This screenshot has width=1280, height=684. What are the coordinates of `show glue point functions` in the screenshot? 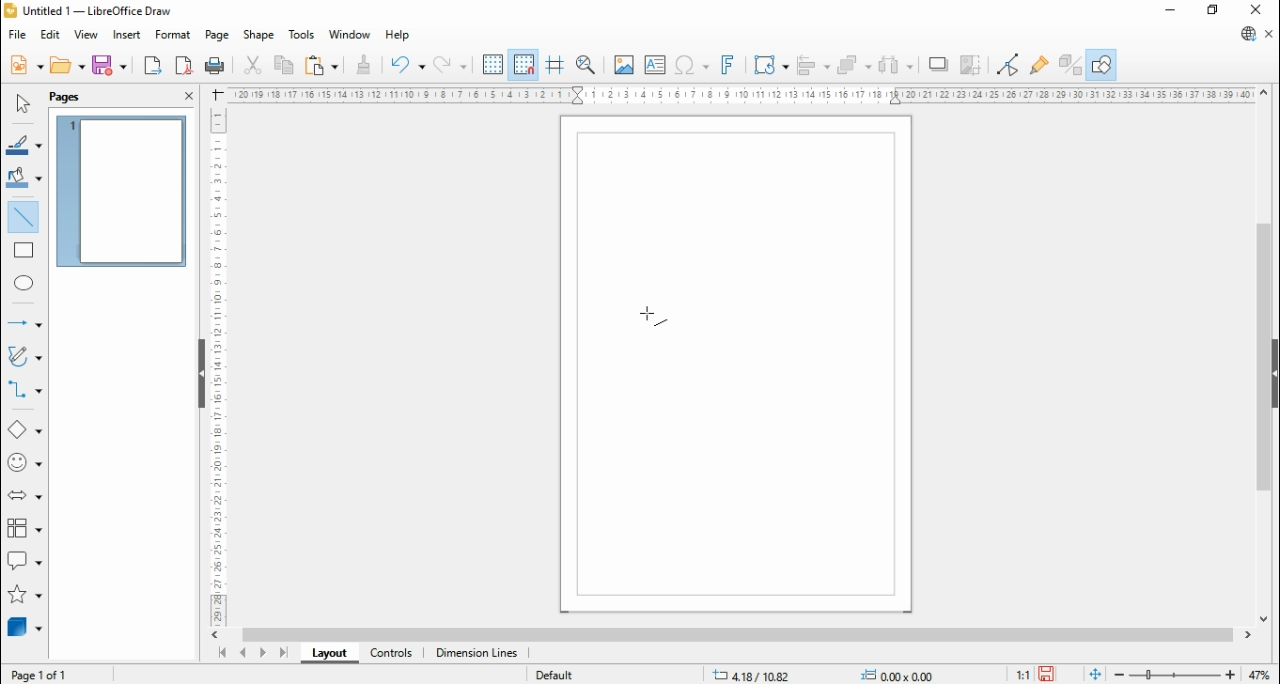 It's located at (1038, 64).